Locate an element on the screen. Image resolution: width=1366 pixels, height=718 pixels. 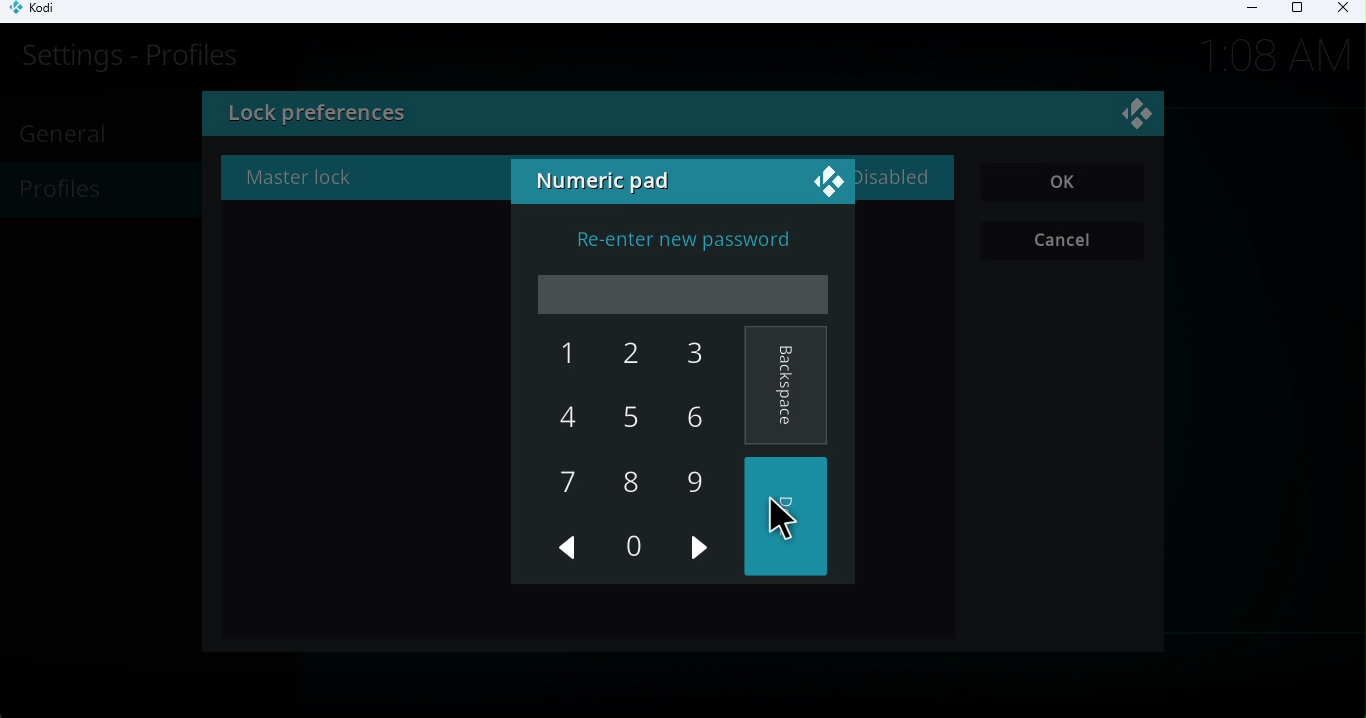
Numeric pad is located at coordinates (607, 183).